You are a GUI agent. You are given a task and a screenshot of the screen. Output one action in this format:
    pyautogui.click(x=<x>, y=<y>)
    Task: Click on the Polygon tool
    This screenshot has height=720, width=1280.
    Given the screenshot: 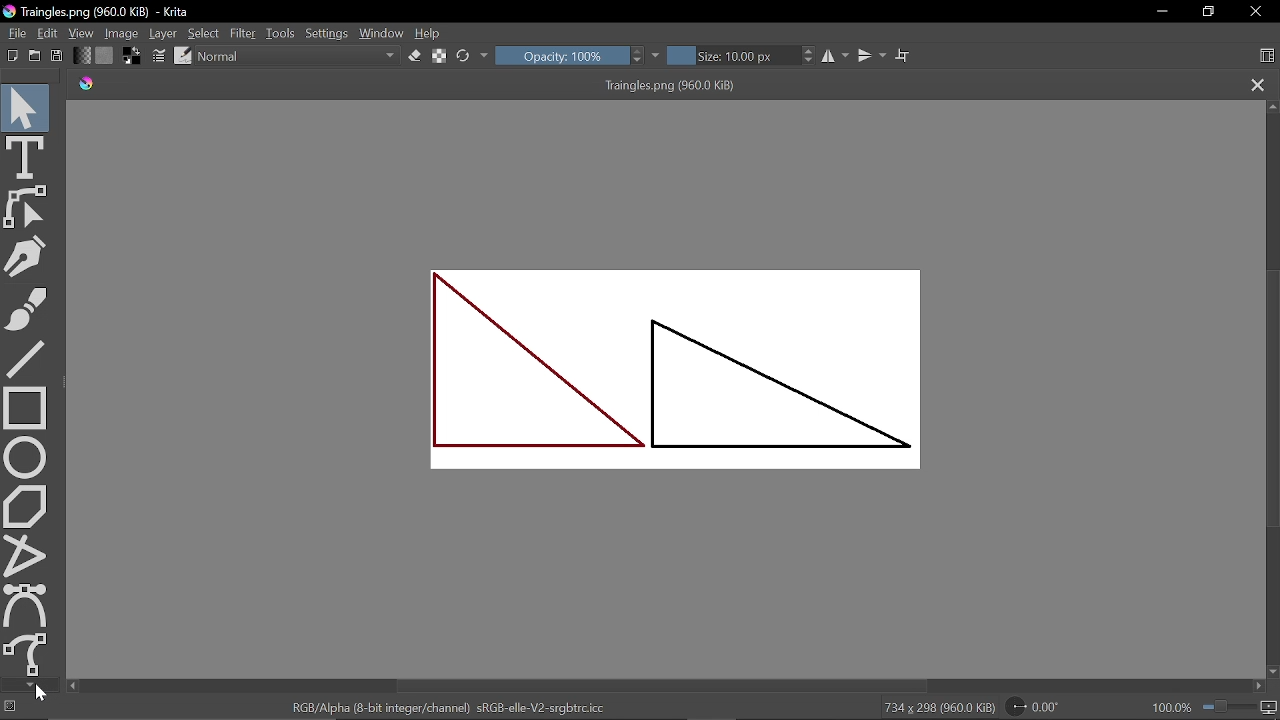 What is the action you would take?
    pyautogui.click(x=26, y=507)
    